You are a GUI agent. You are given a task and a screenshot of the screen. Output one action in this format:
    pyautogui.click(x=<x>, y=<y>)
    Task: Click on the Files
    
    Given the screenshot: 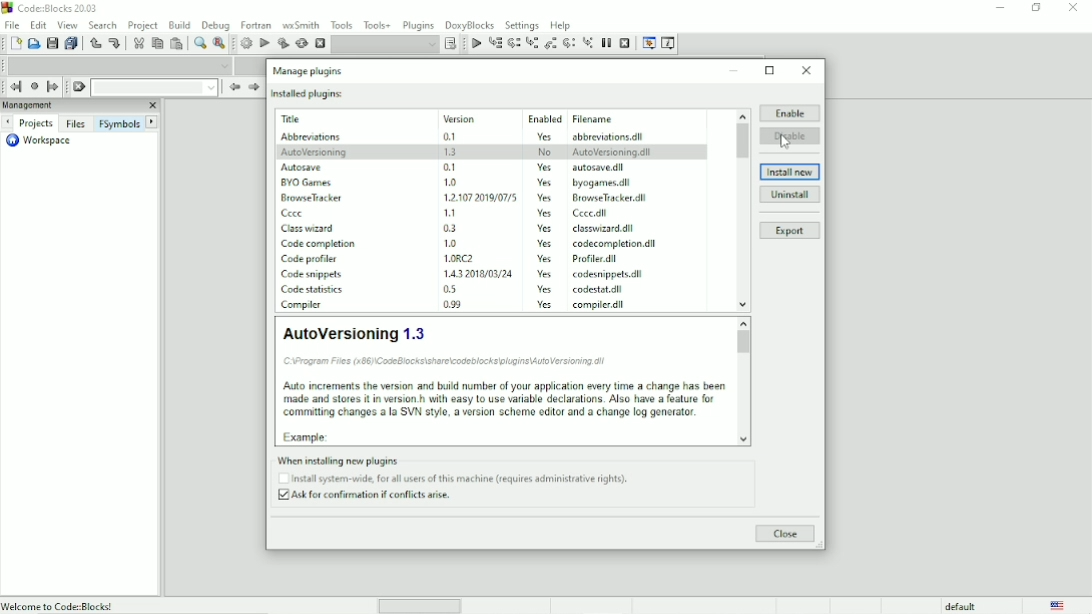 What is the action you would take?
    pyautogui.click(x=75, y=123)
    